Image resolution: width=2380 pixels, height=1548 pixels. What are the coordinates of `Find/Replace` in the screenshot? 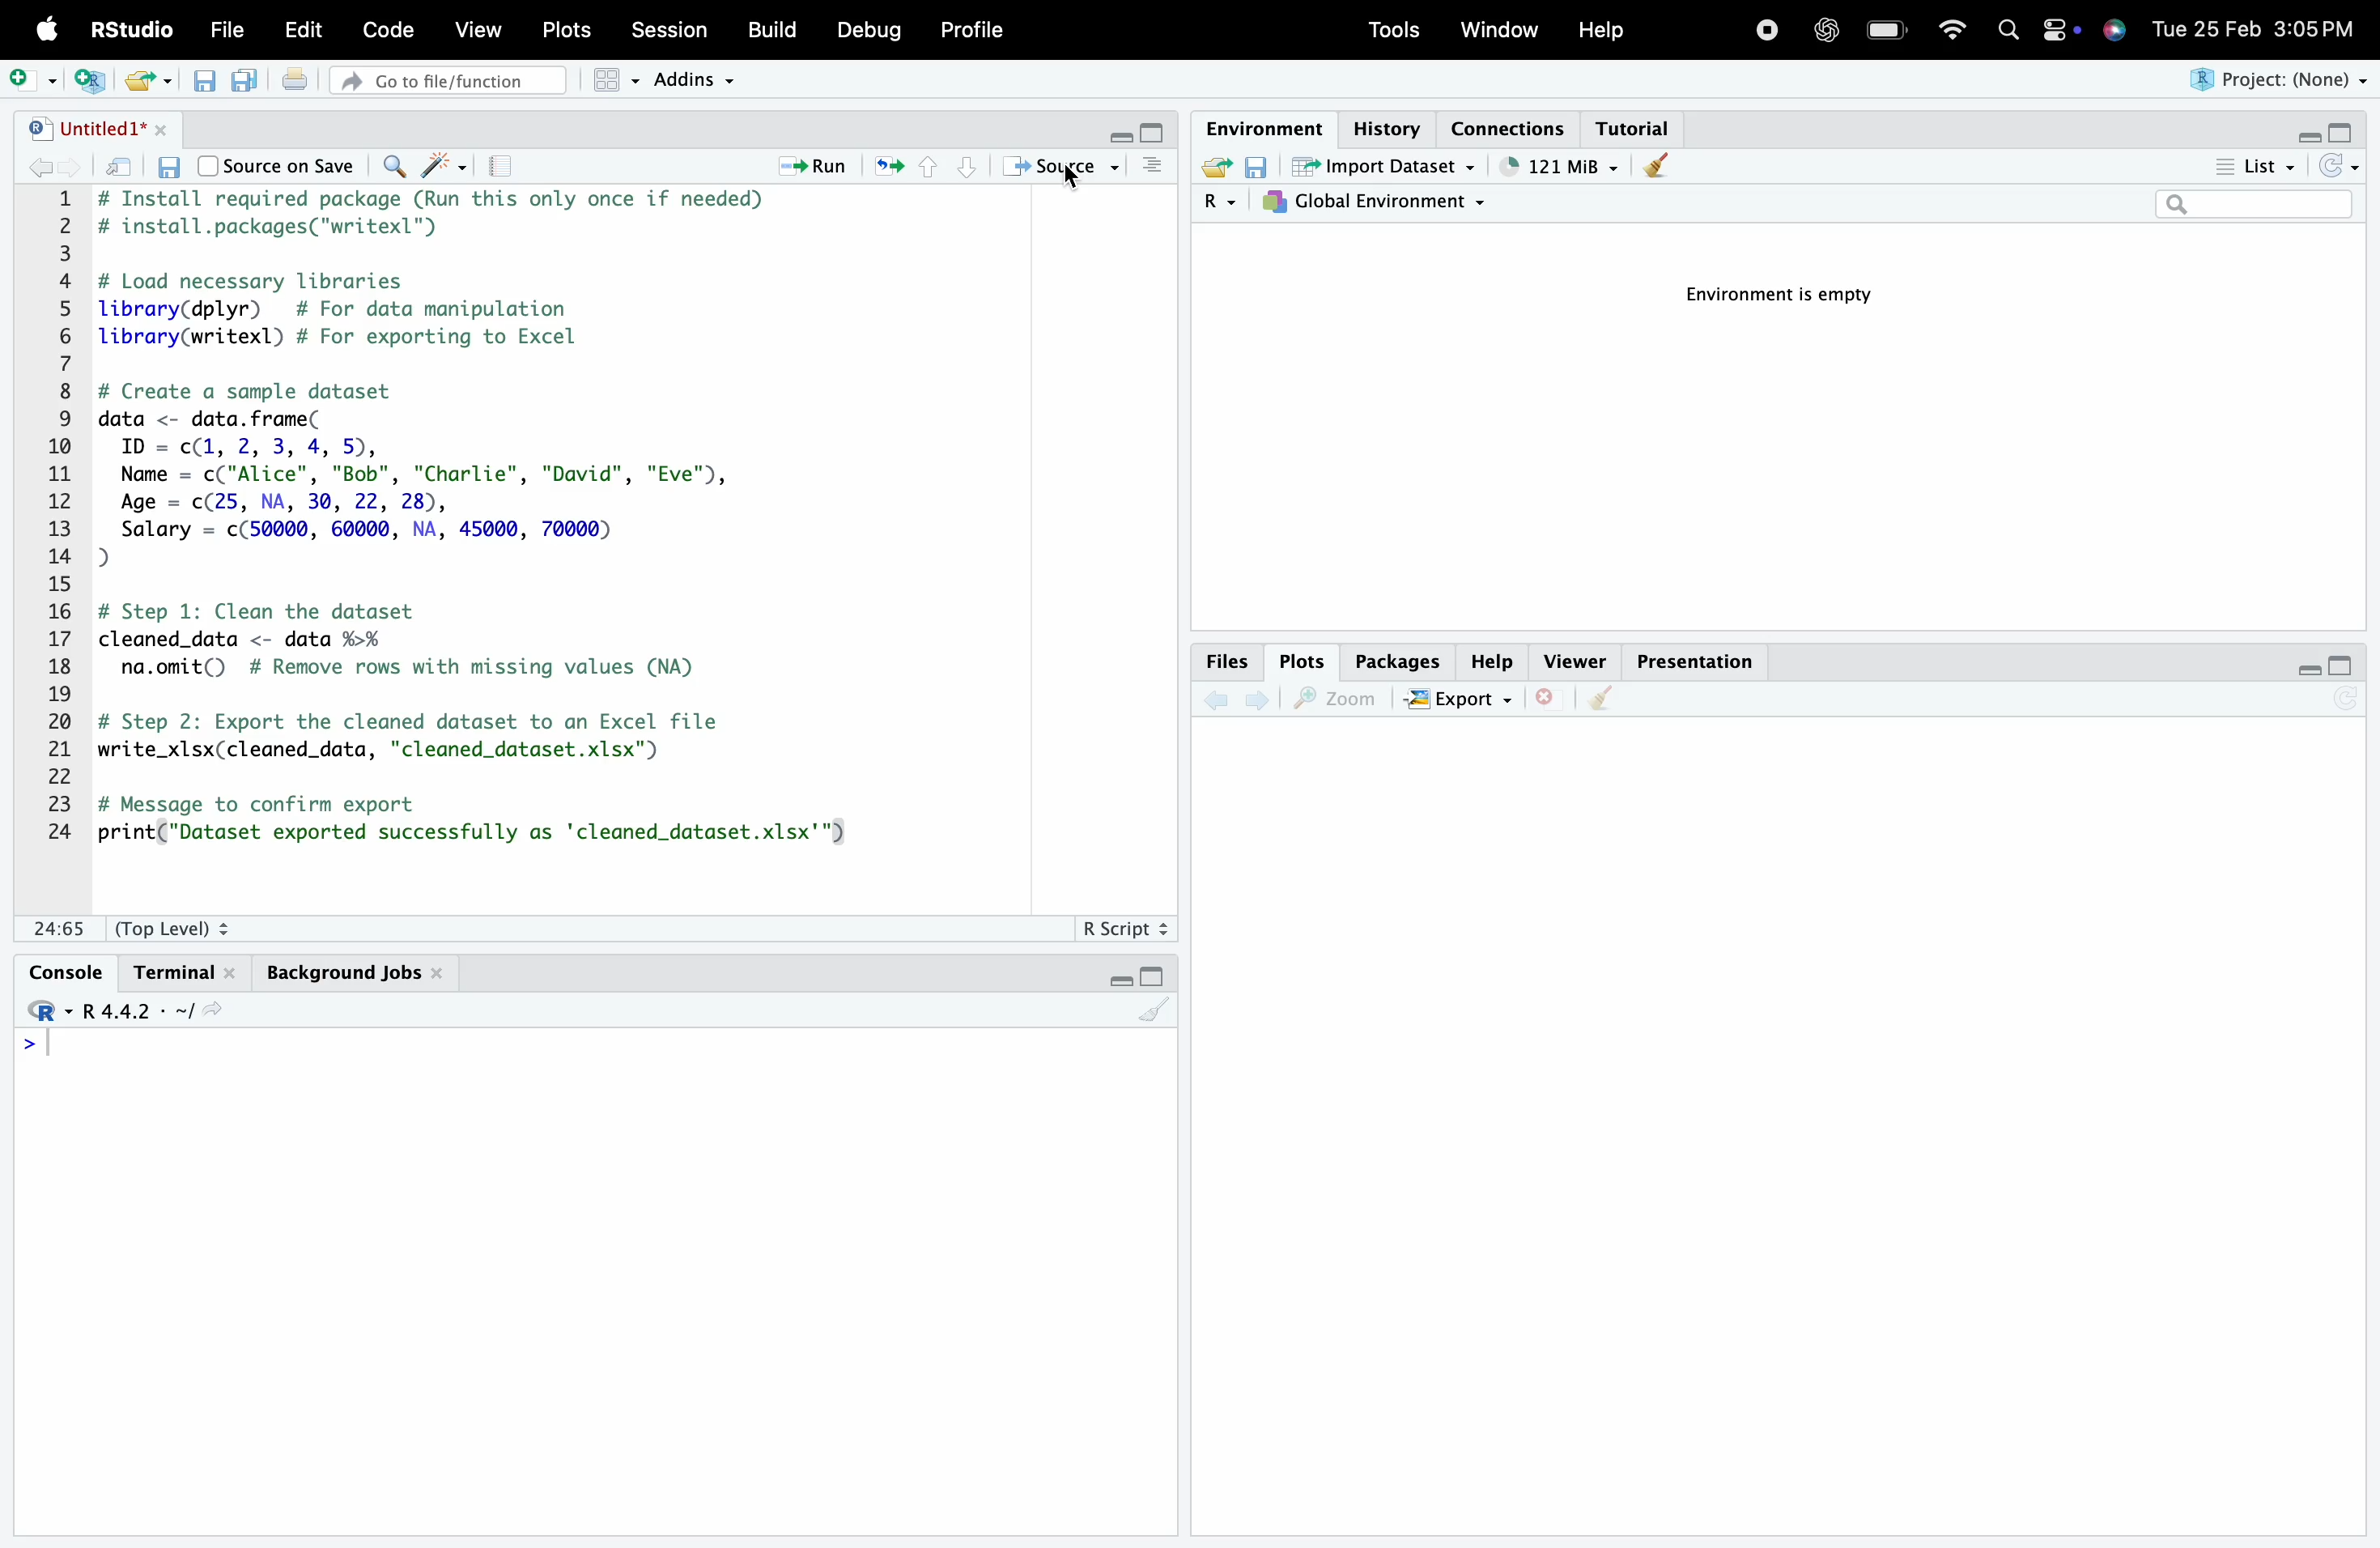 It's located at (392, 166).